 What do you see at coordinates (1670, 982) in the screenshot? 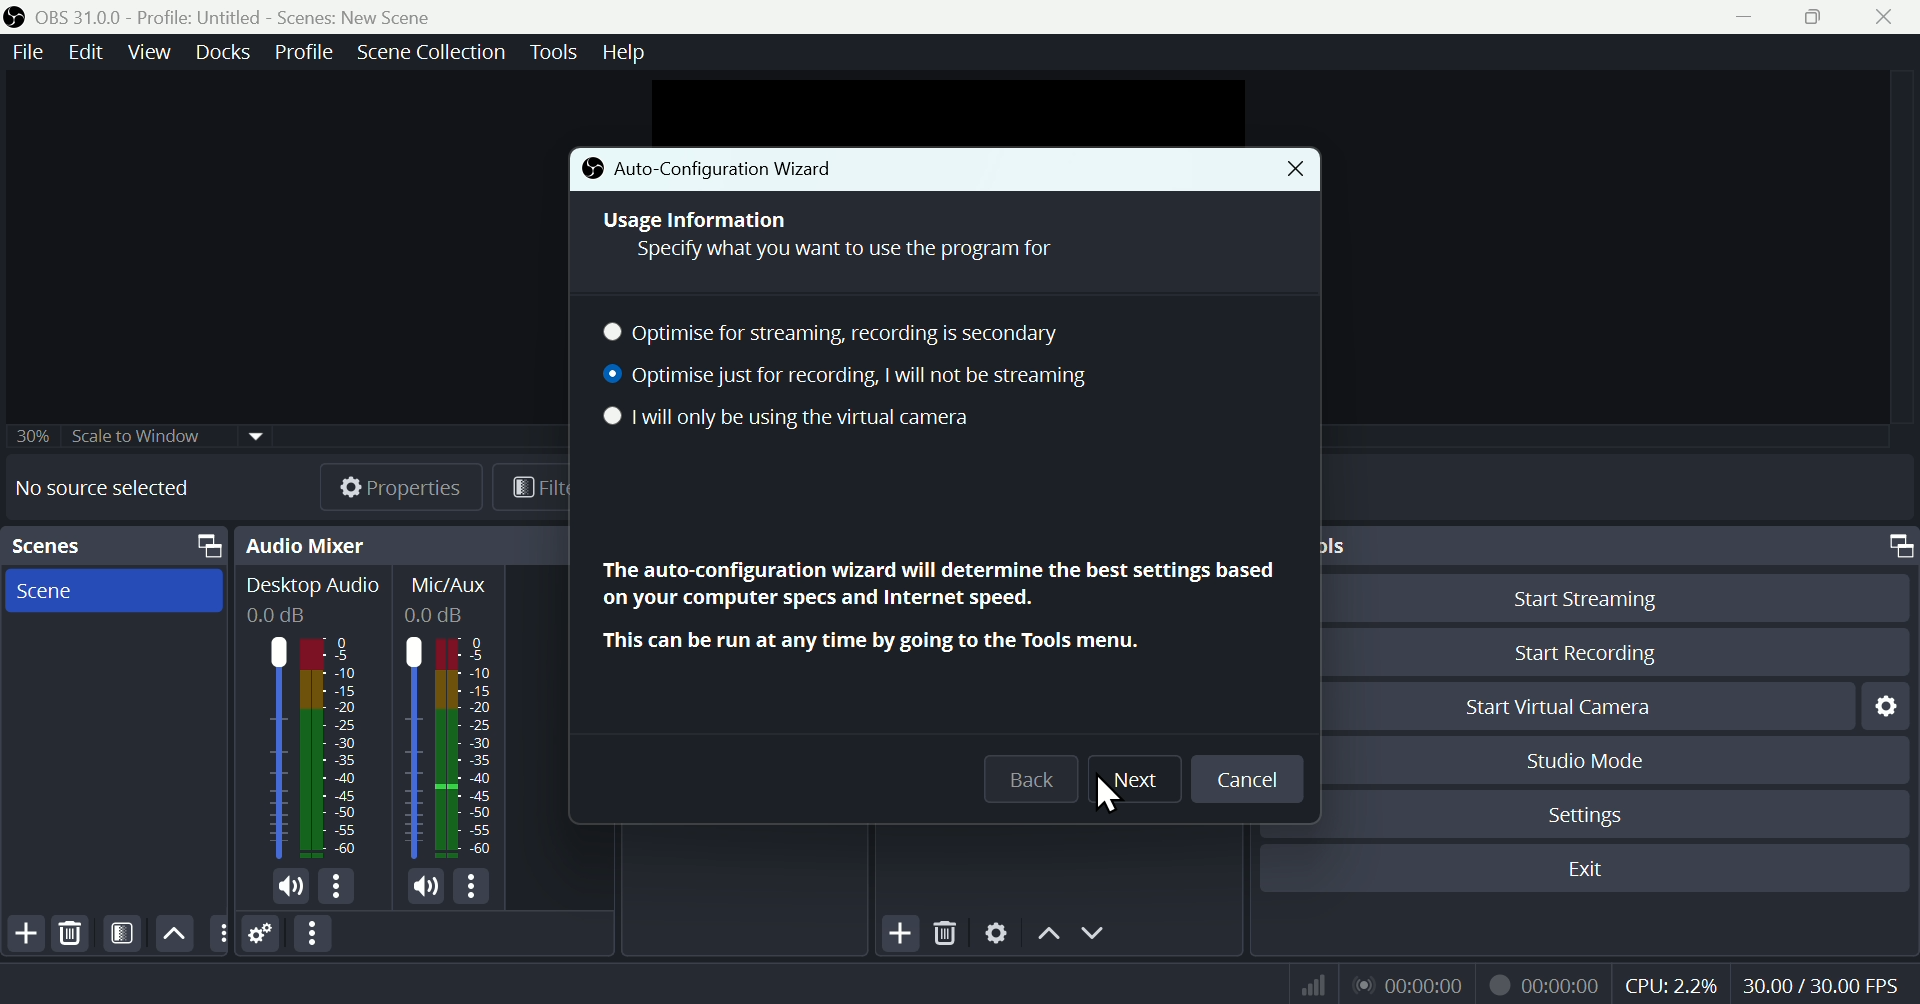
I see `CPU` at bounding box center [1670, 982].